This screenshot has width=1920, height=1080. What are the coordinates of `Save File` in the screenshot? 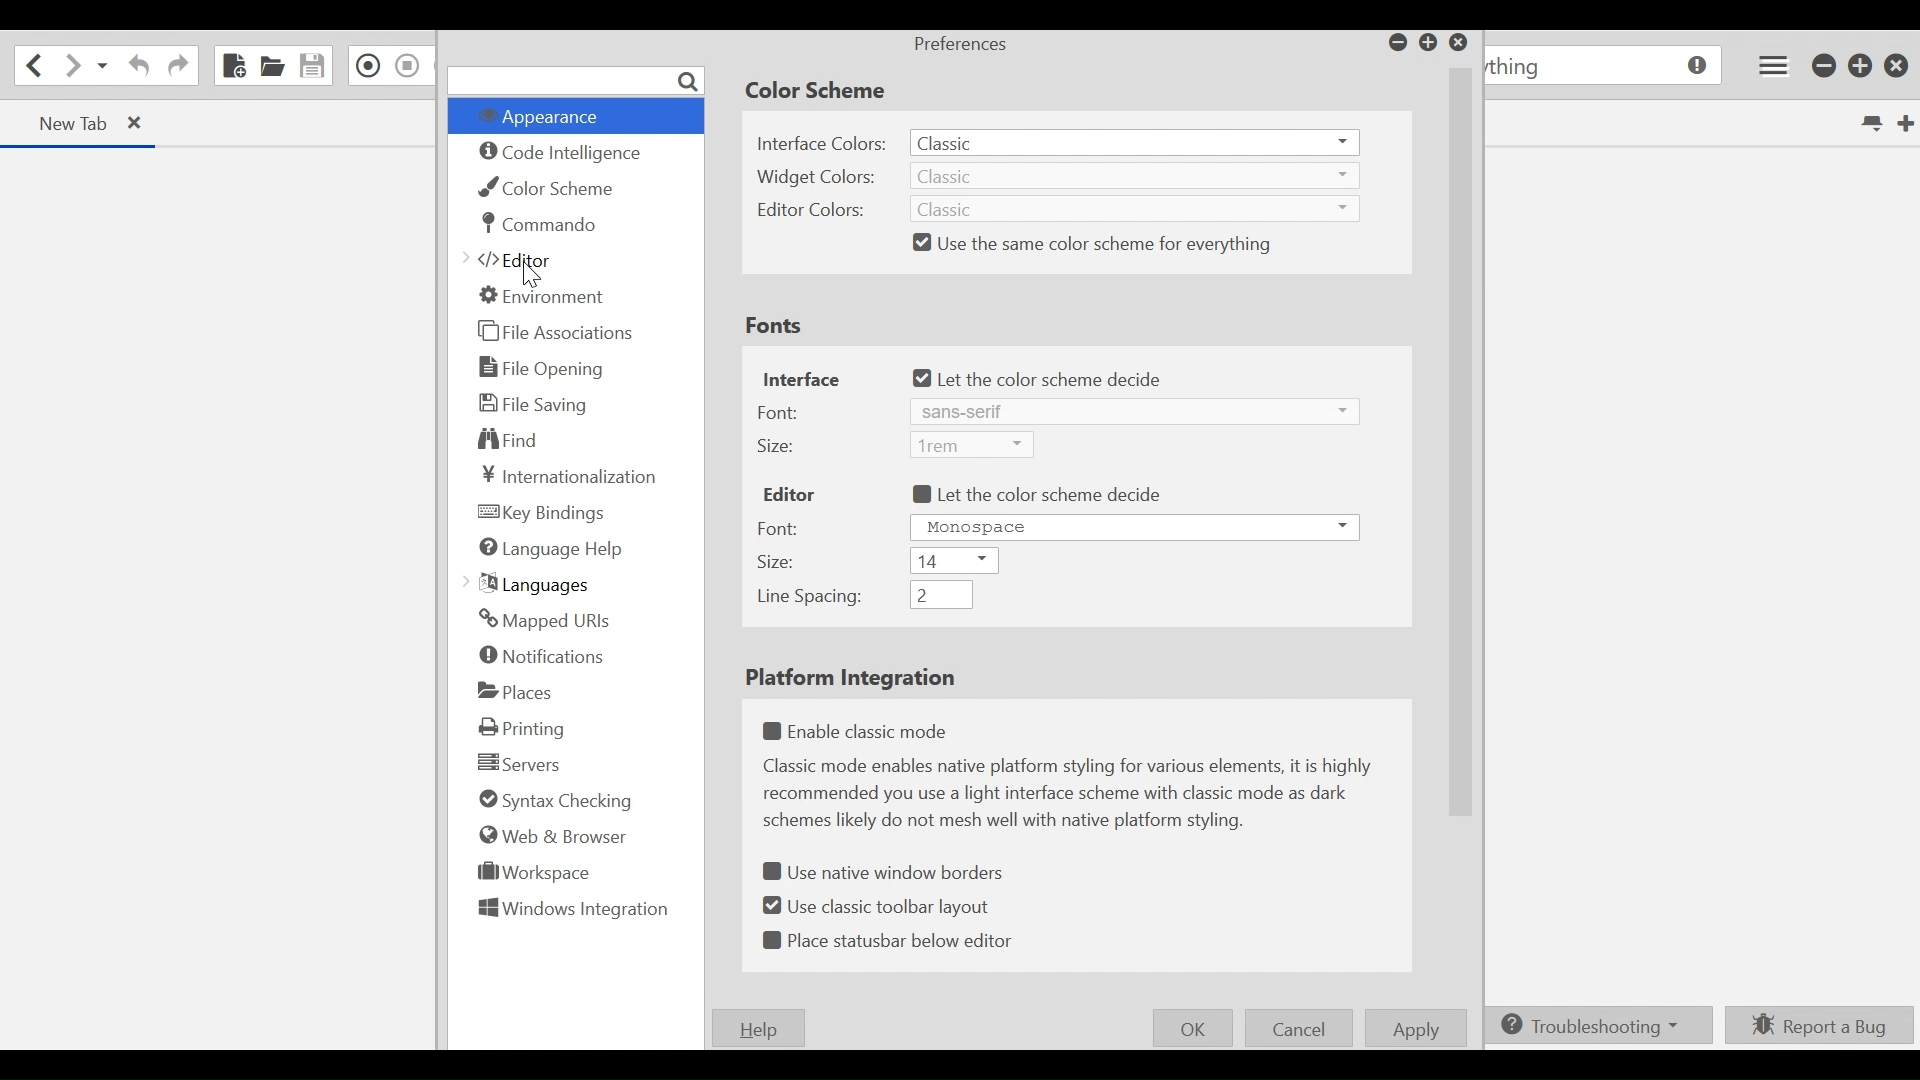 It's located at (311, 66).